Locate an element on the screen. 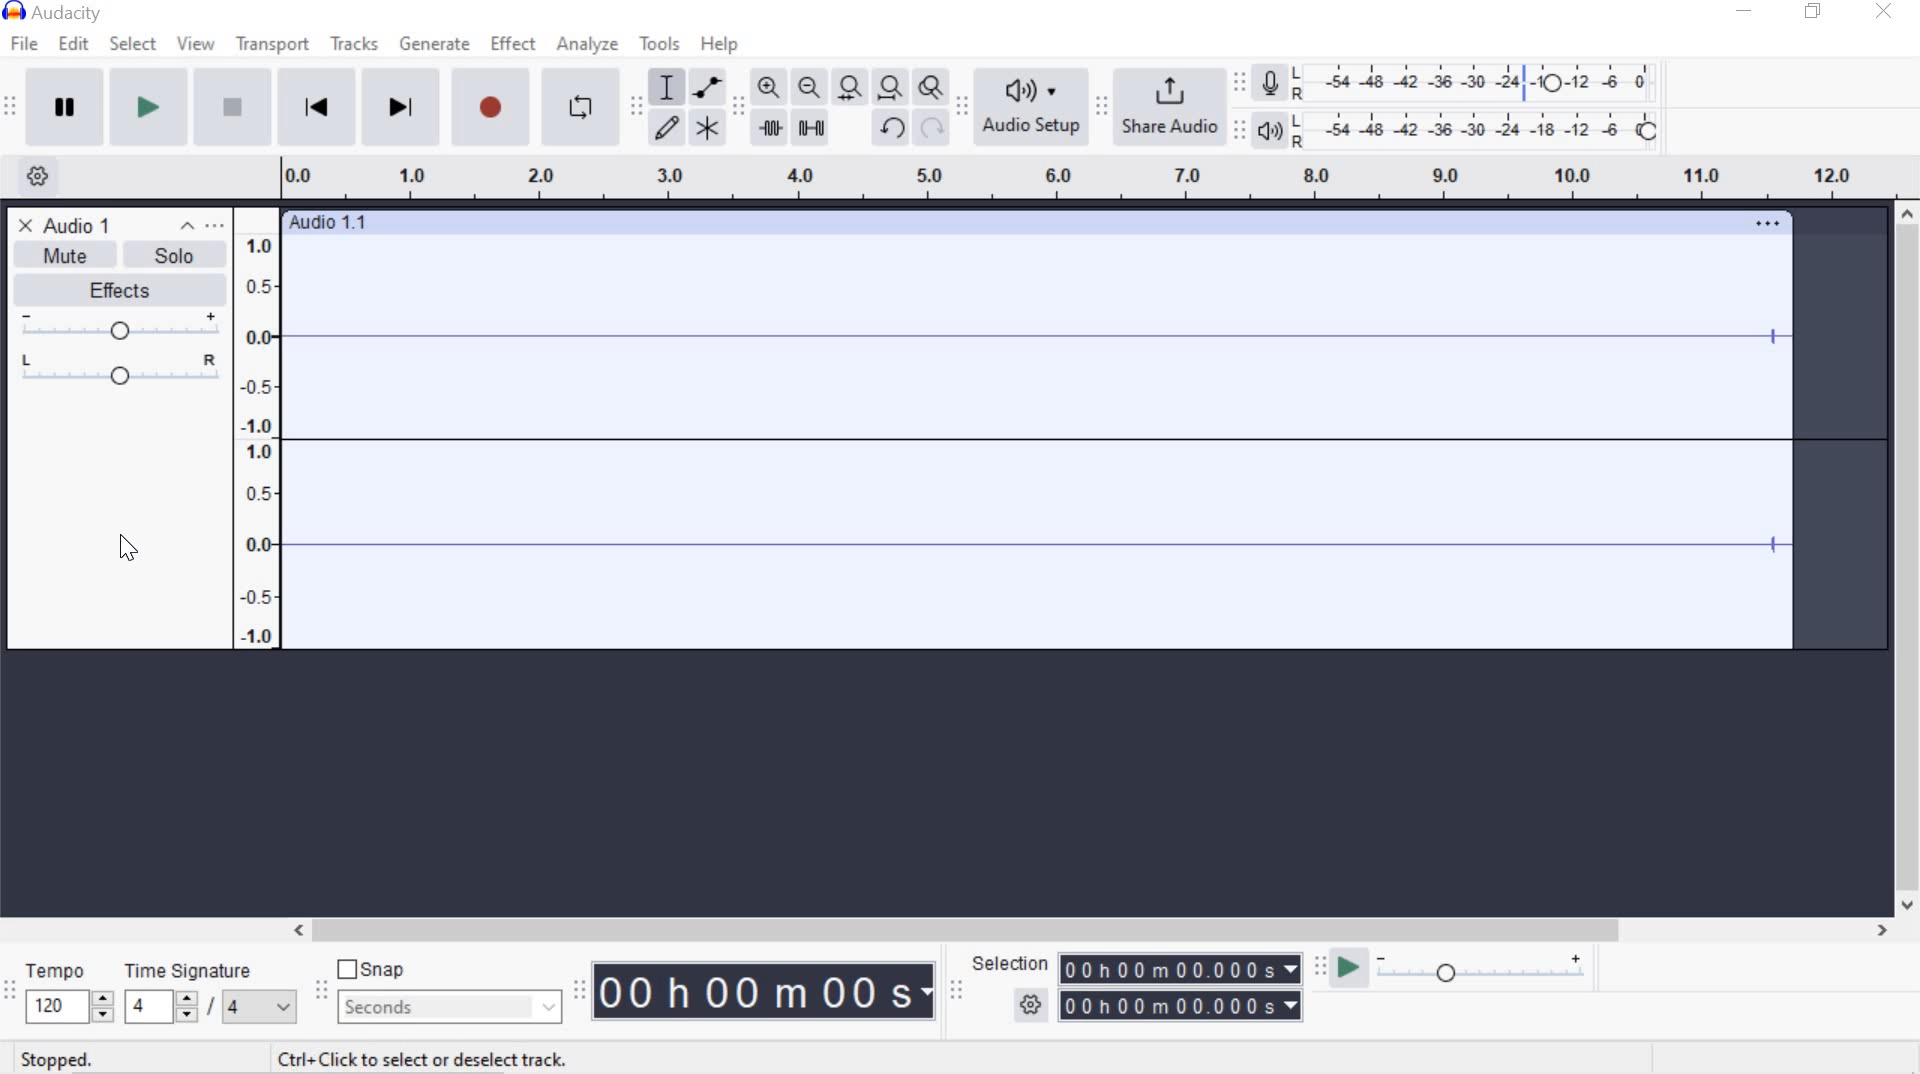  SELECTION OPTION is located at coordinates (1032, 1005).